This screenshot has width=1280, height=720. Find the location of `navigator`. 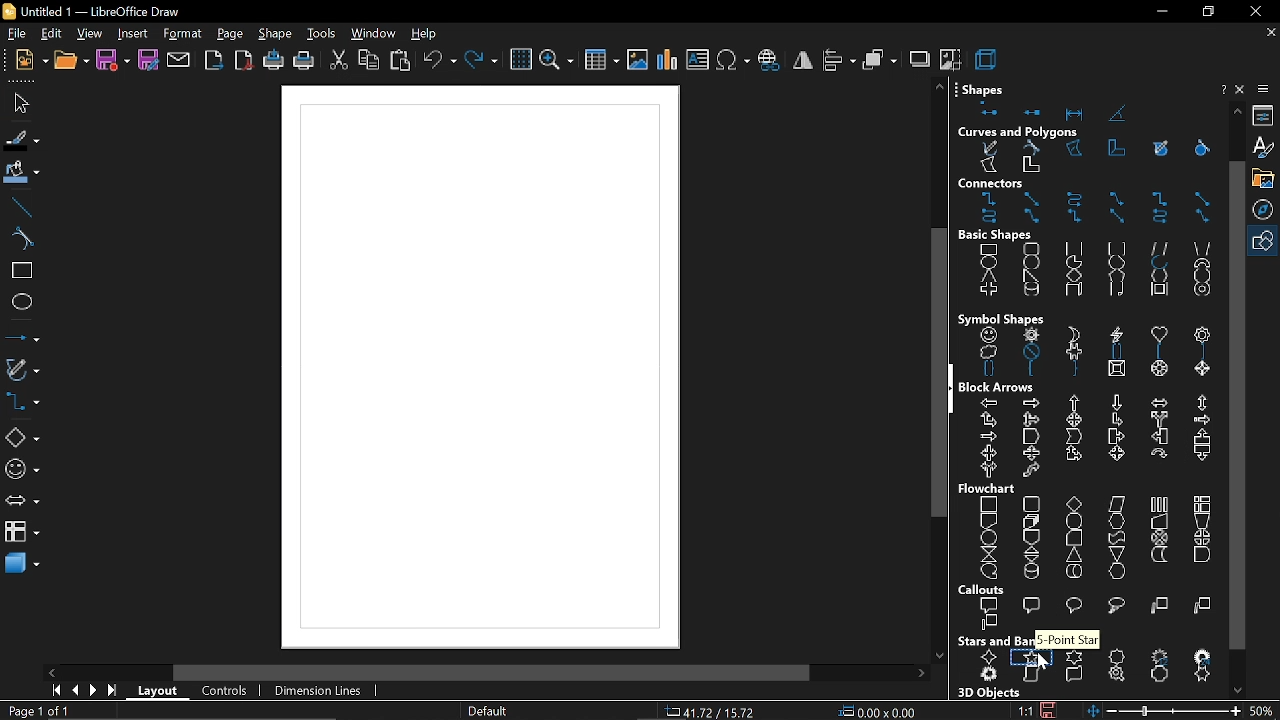

navigator is located at coordinates (1266, 209).